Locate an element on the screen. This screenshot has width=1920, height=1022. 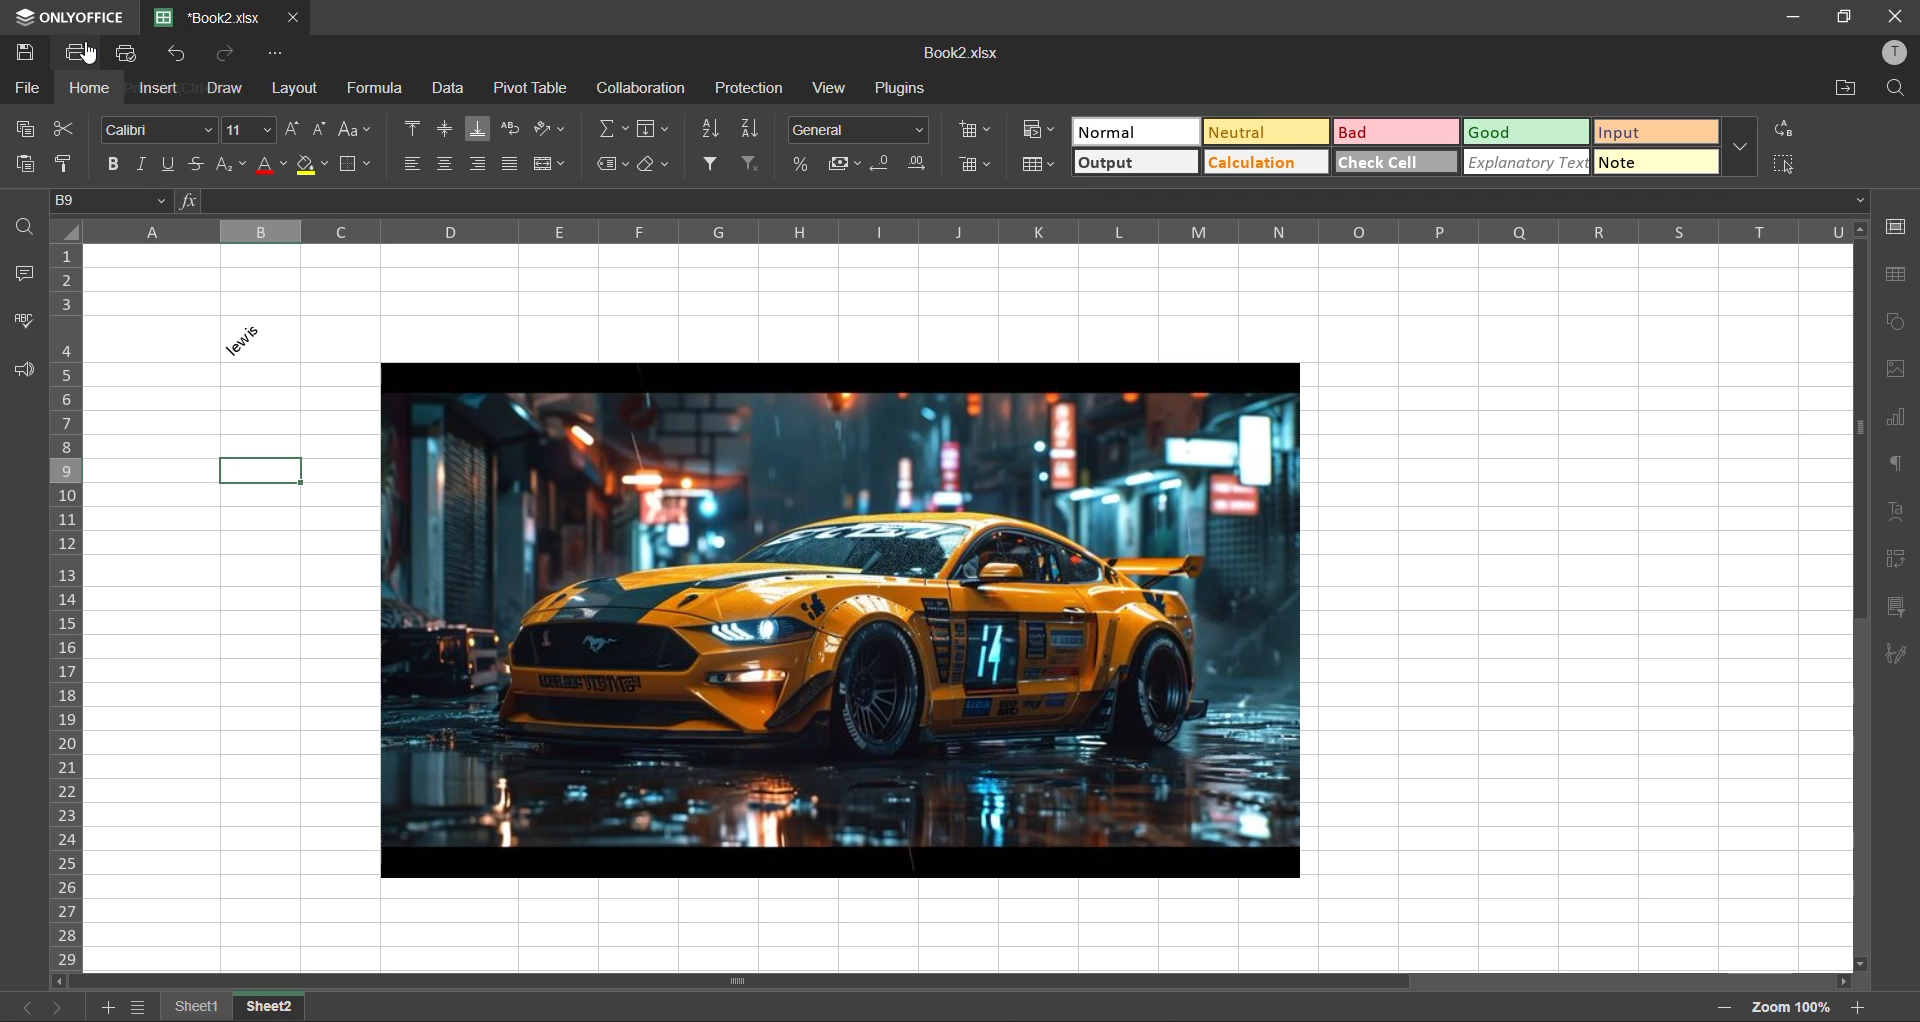
increment size is located at coordinates (295, 130).